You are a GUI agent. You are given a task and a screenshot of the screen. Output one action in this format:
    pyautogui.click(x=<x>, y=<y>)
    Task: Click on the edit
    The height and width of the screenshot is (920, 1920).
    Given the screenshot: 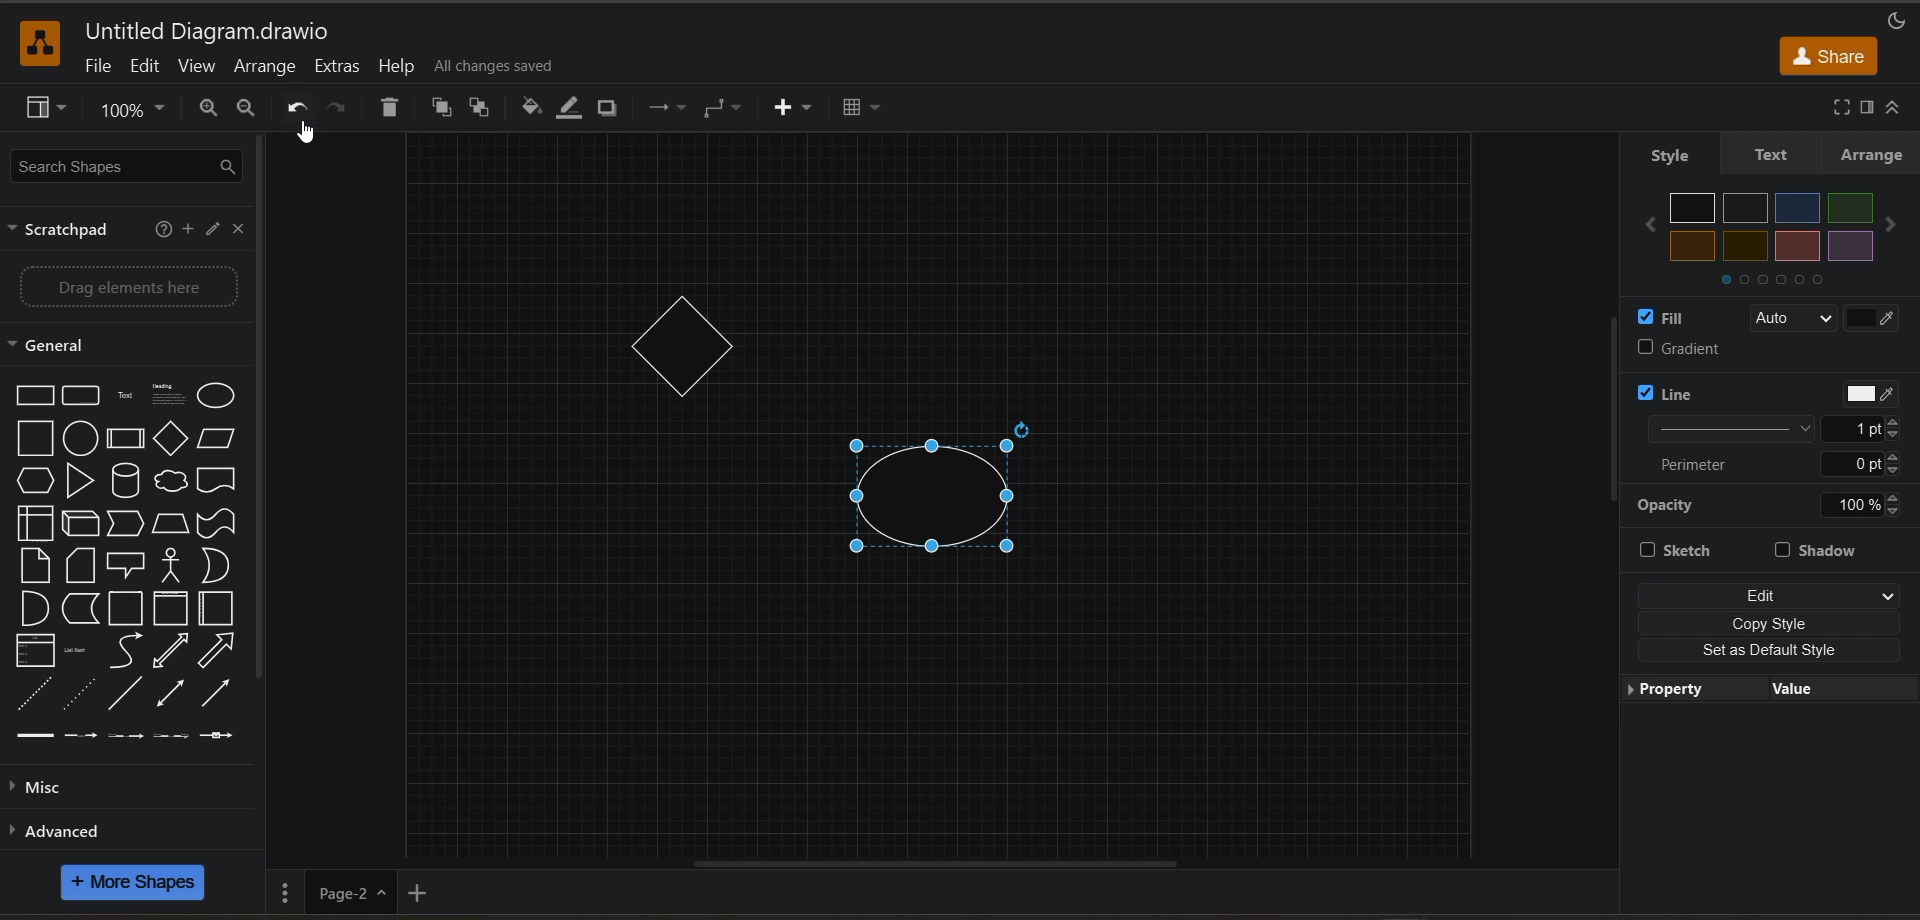 What is the action you would take?
    pyautogui.click(x=1775, y=592)
    